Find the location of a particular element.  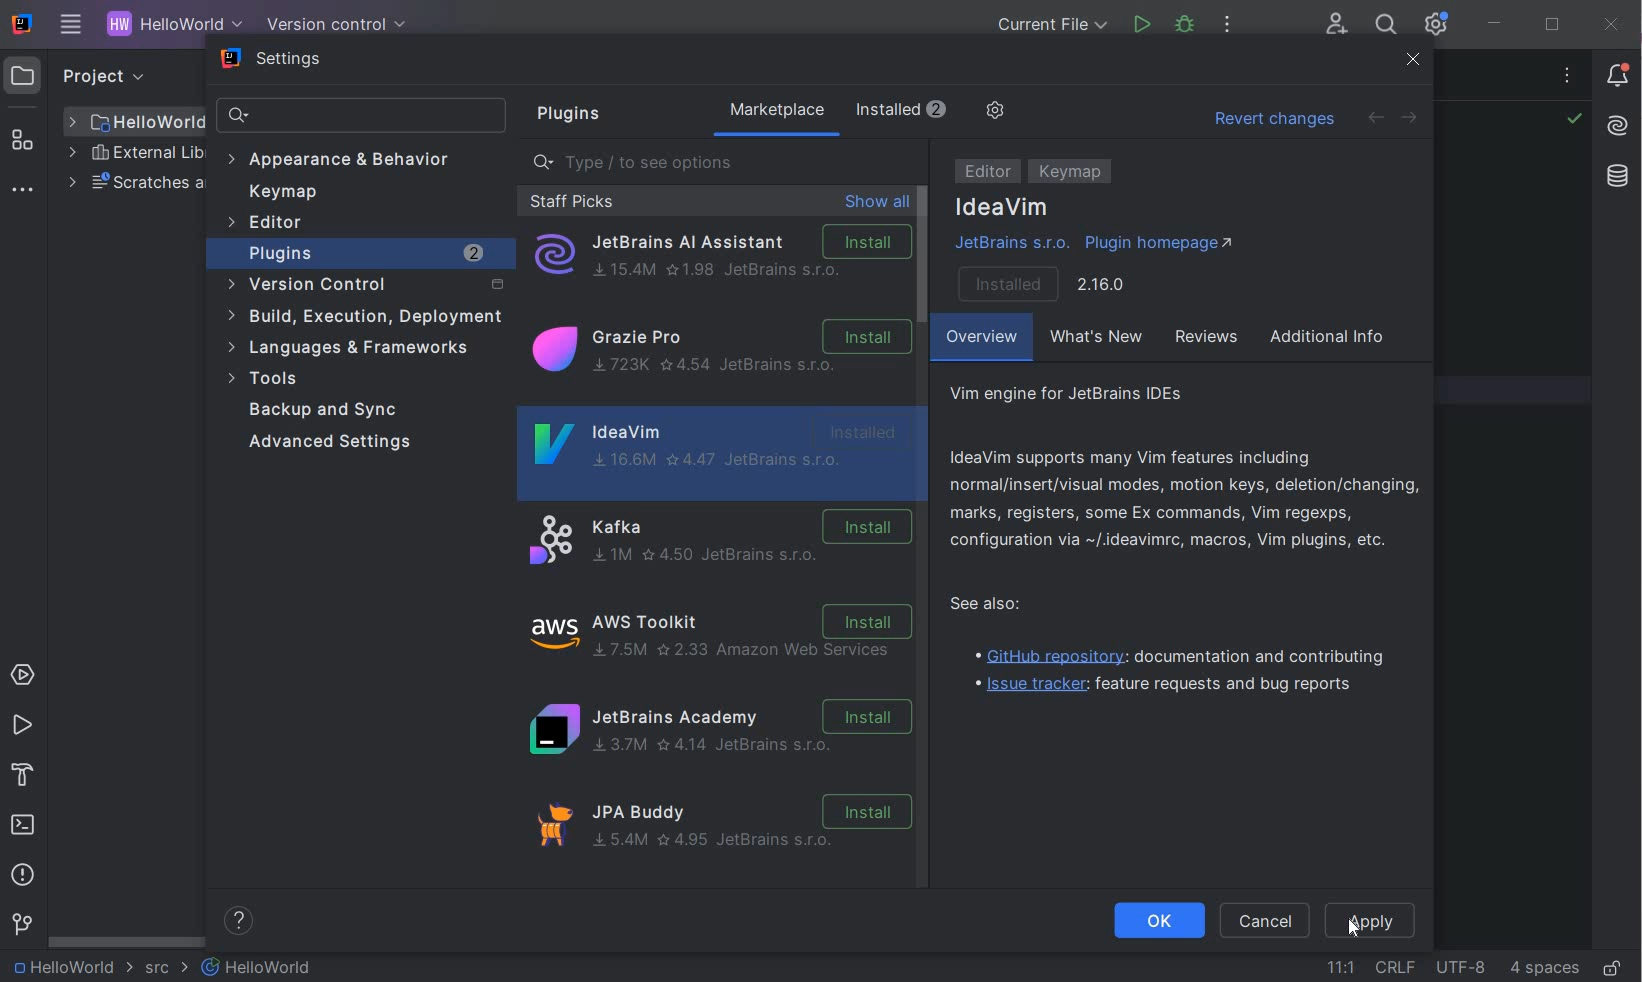

NOTIFICATIONS is located at coordinates (1619, 74).